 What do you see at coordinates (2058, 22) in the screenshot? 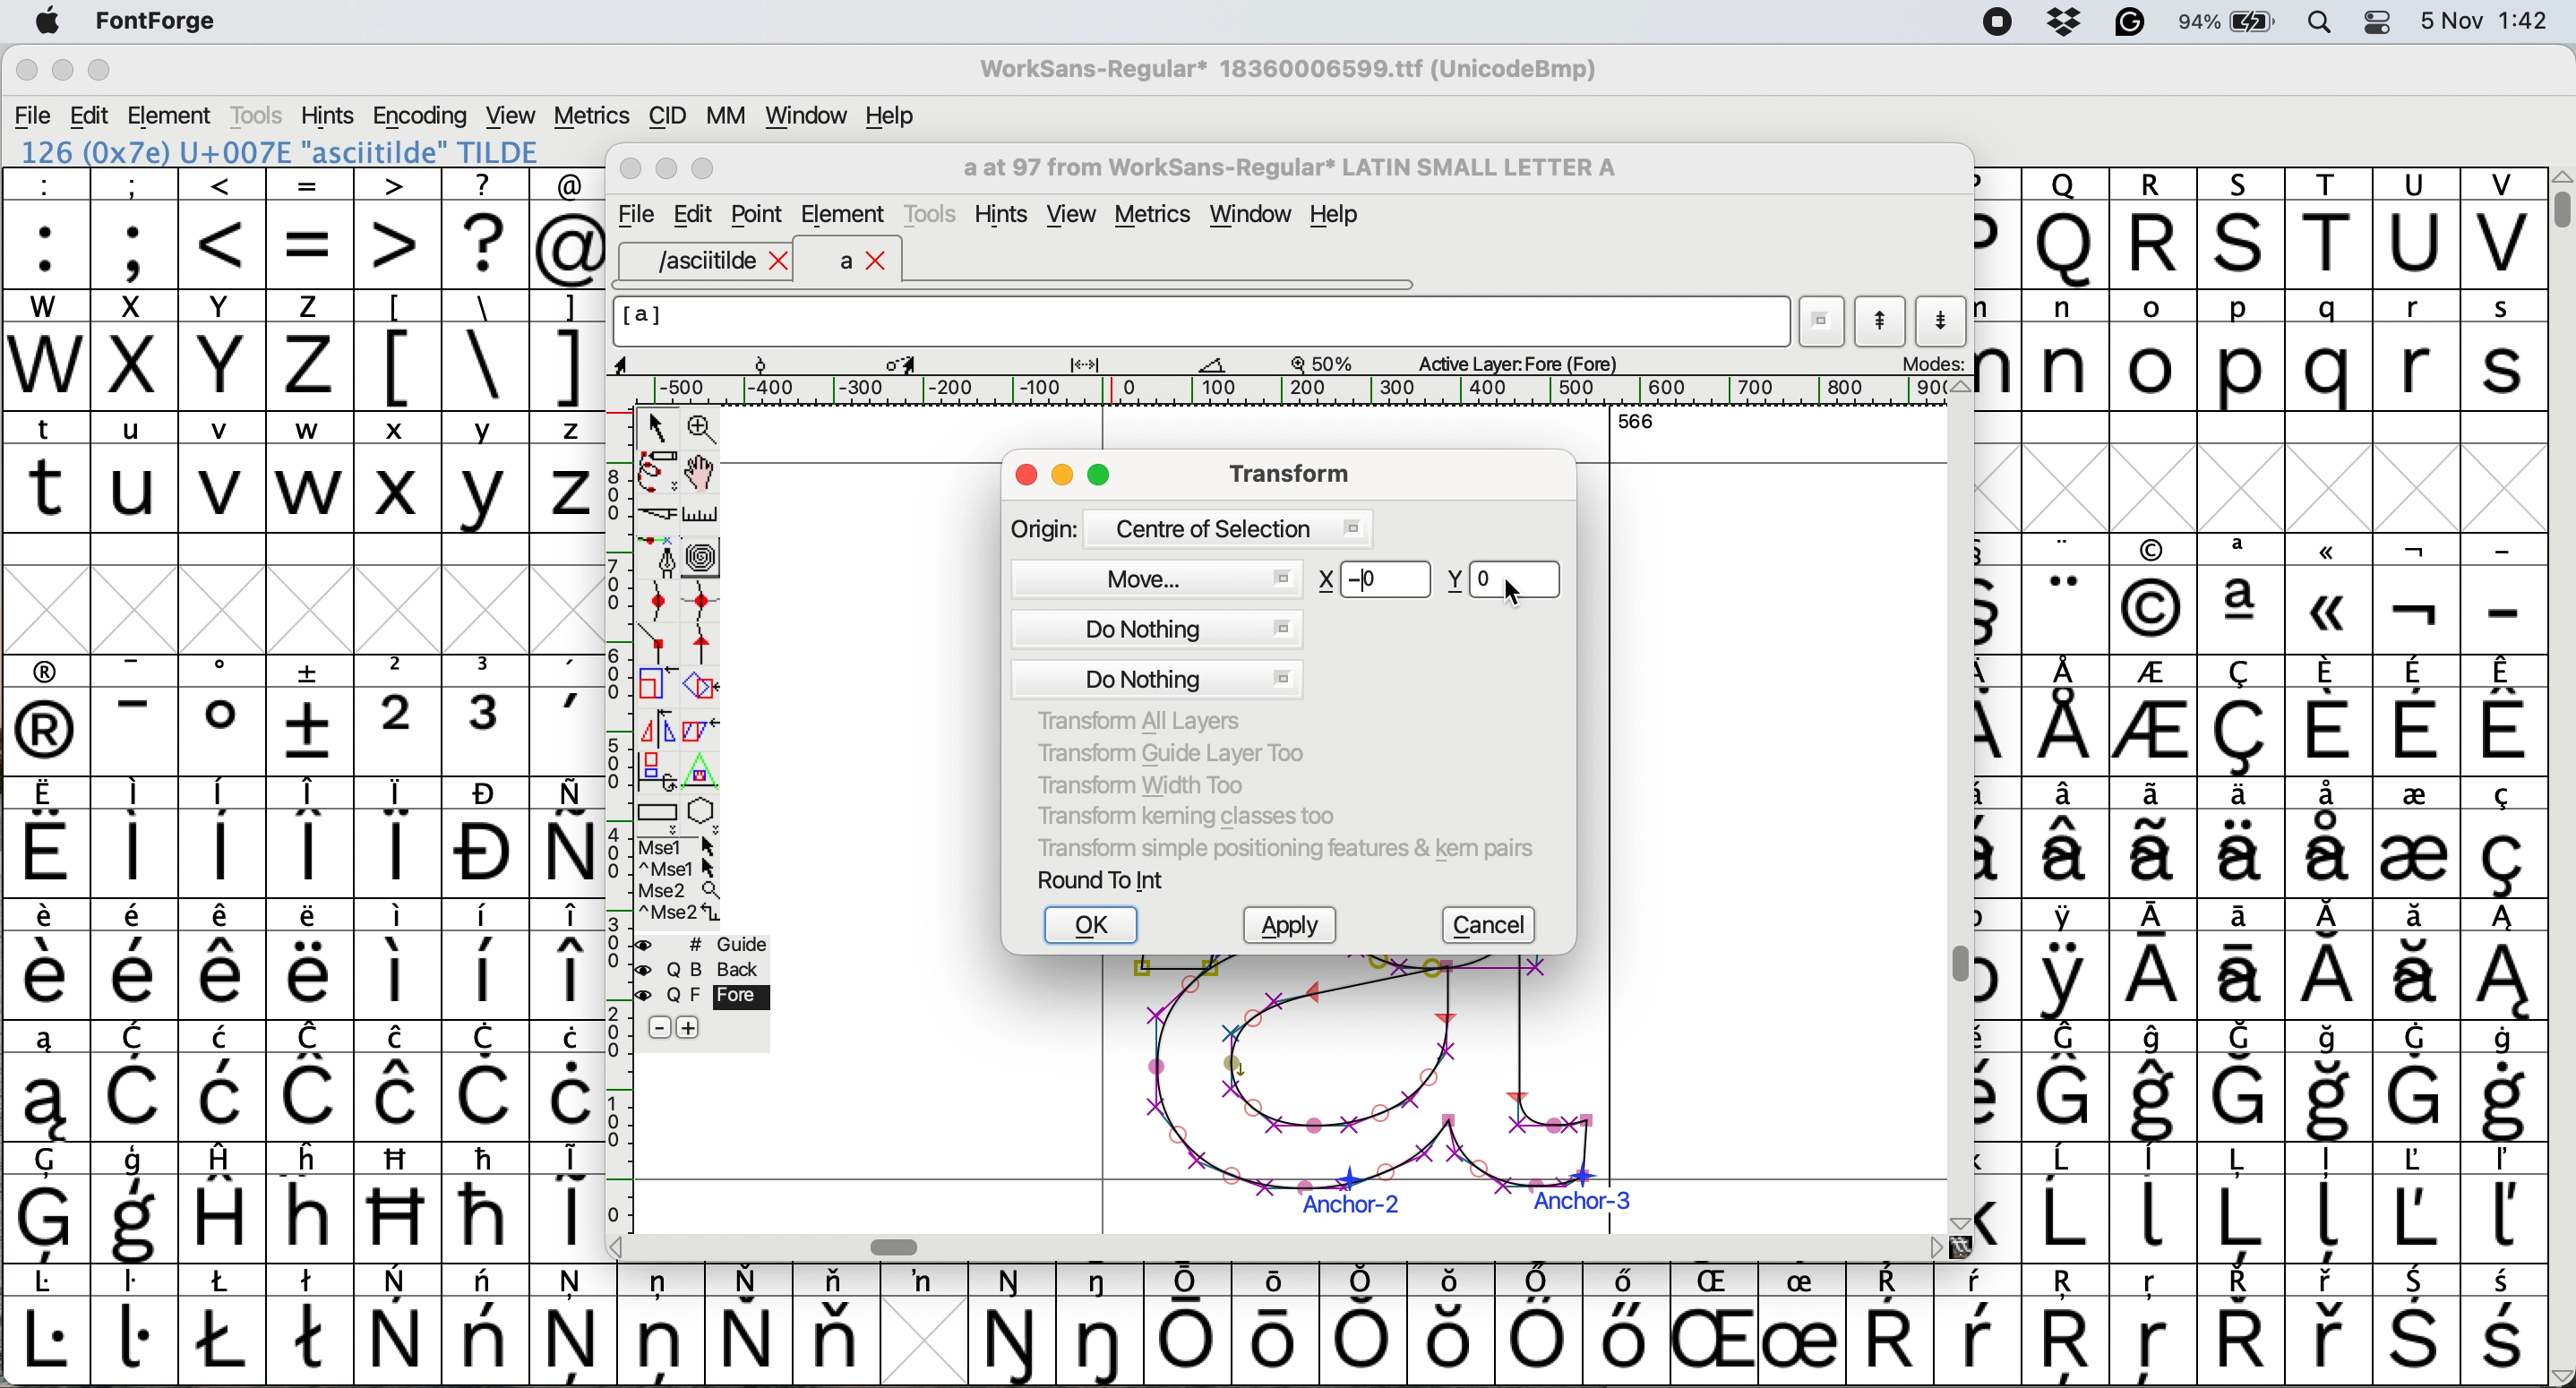
I see `dropbox` at bounding box center [2058, 22].